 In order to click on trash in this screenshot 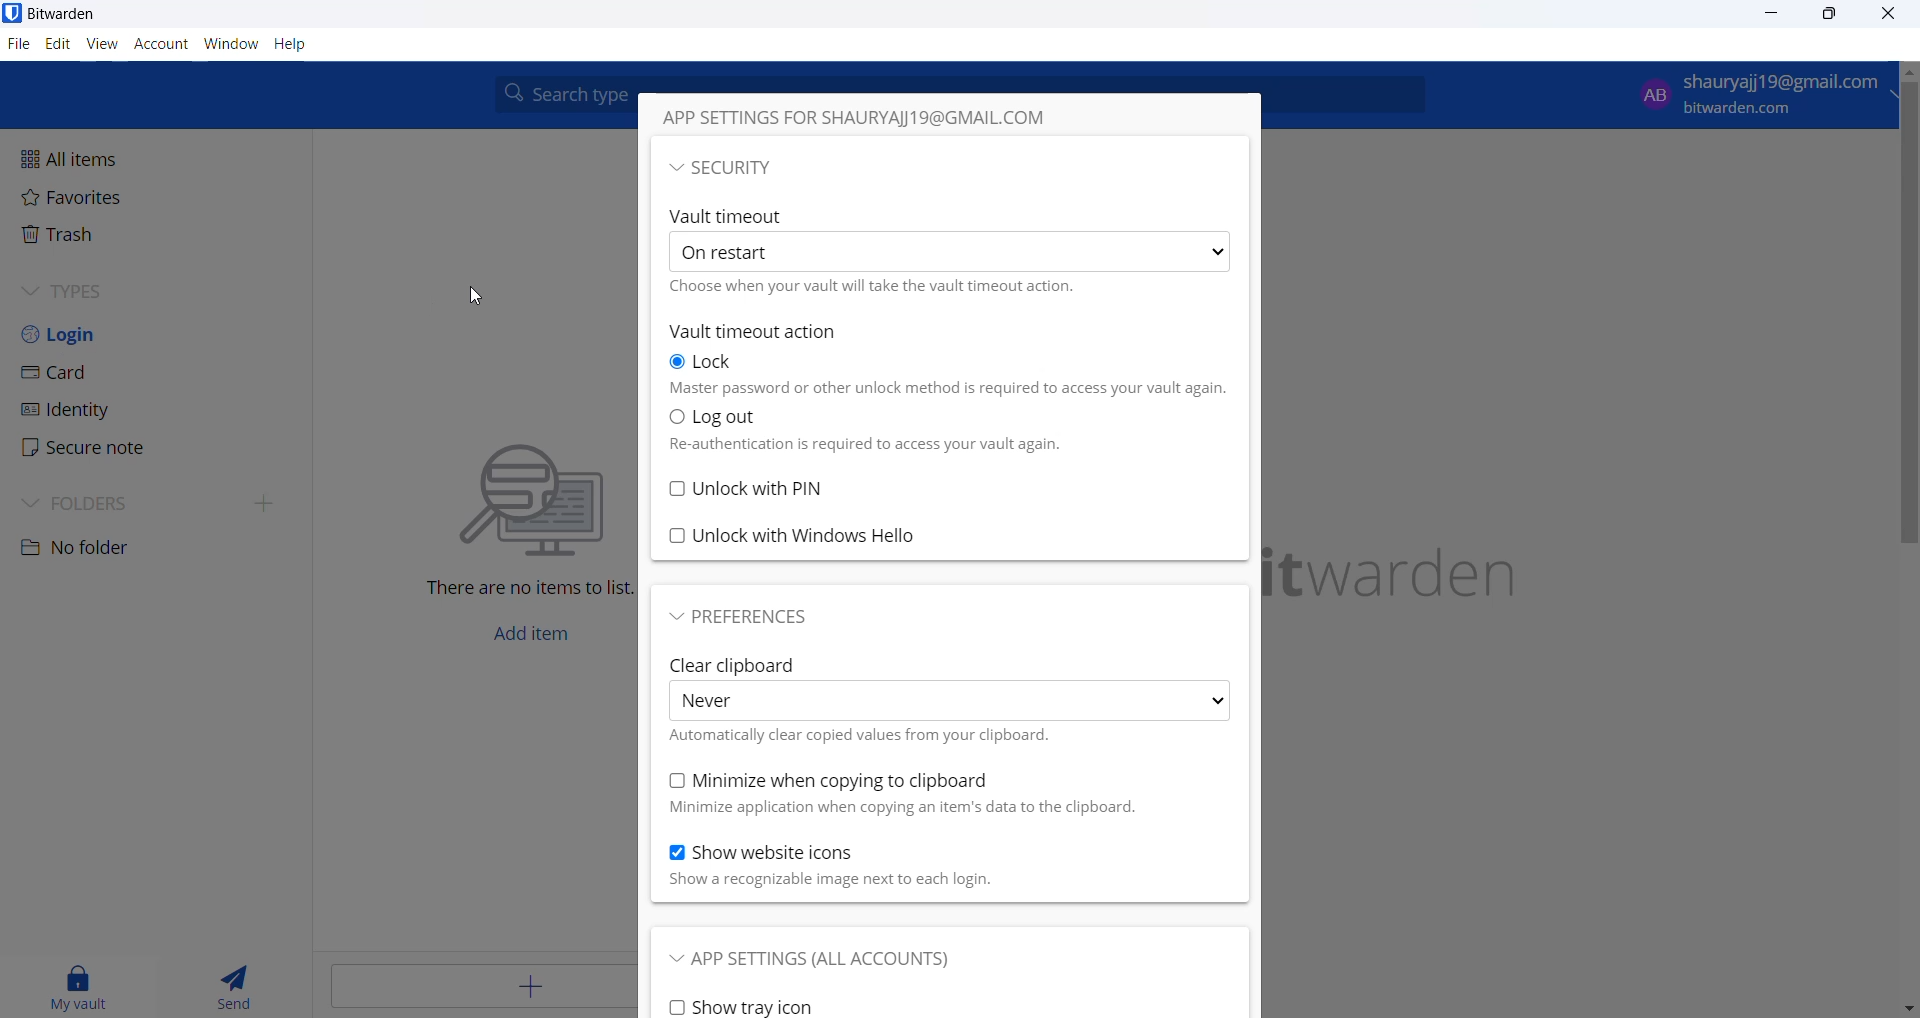, I will do `click(182, 235)`.